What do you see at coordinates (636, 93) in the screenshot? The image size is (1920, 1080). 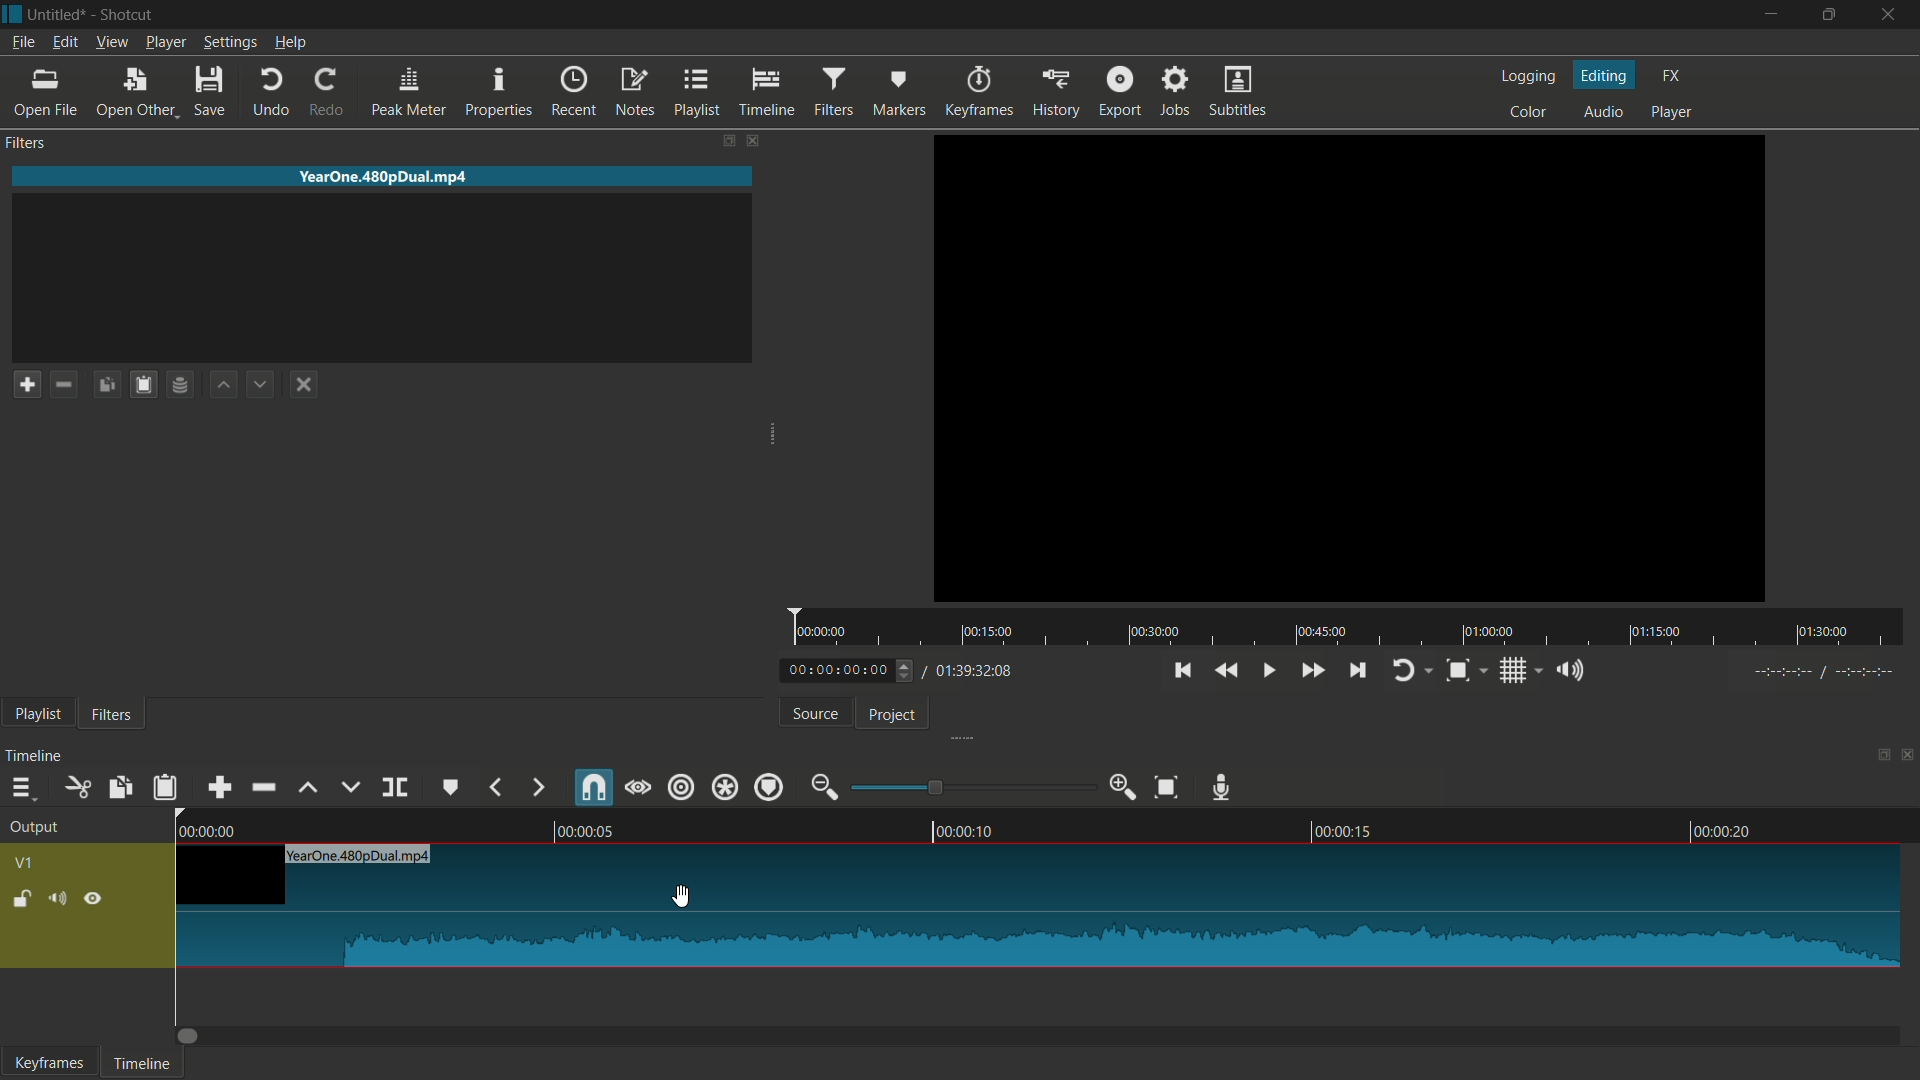 I see `notes` at bounding box center [636, 93].